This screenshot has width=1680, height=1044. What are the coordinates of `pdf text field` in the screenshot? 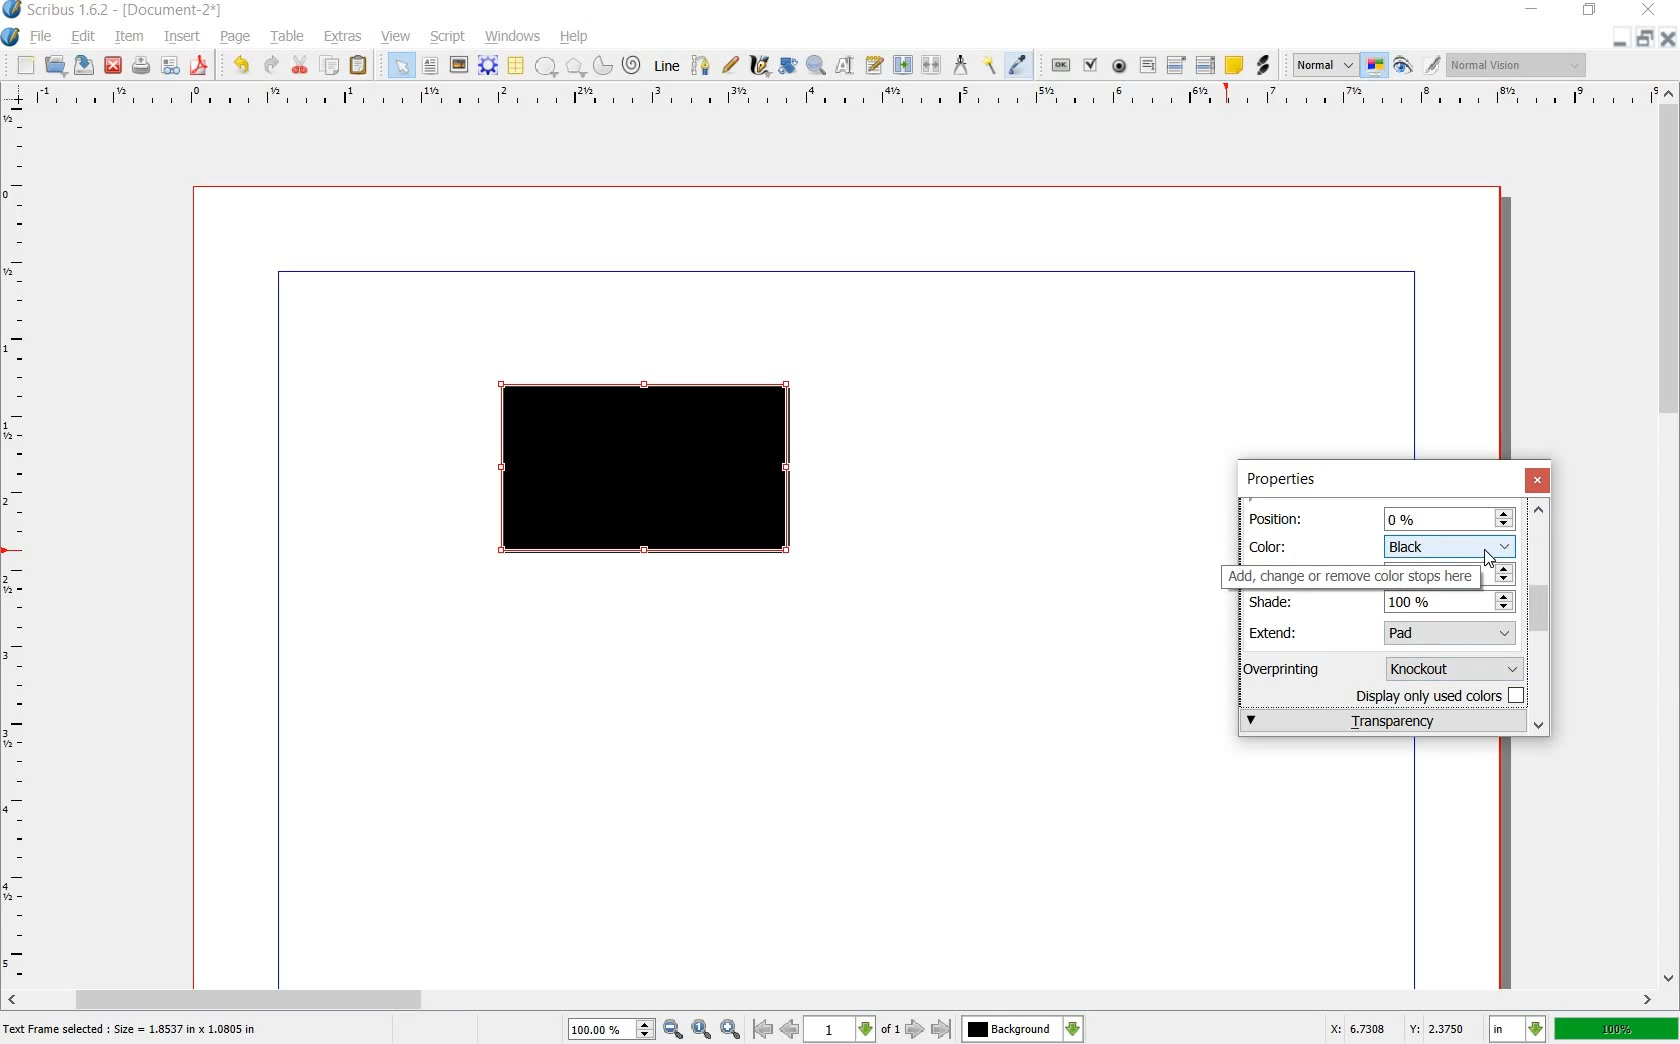 It's located at (1147, 65).